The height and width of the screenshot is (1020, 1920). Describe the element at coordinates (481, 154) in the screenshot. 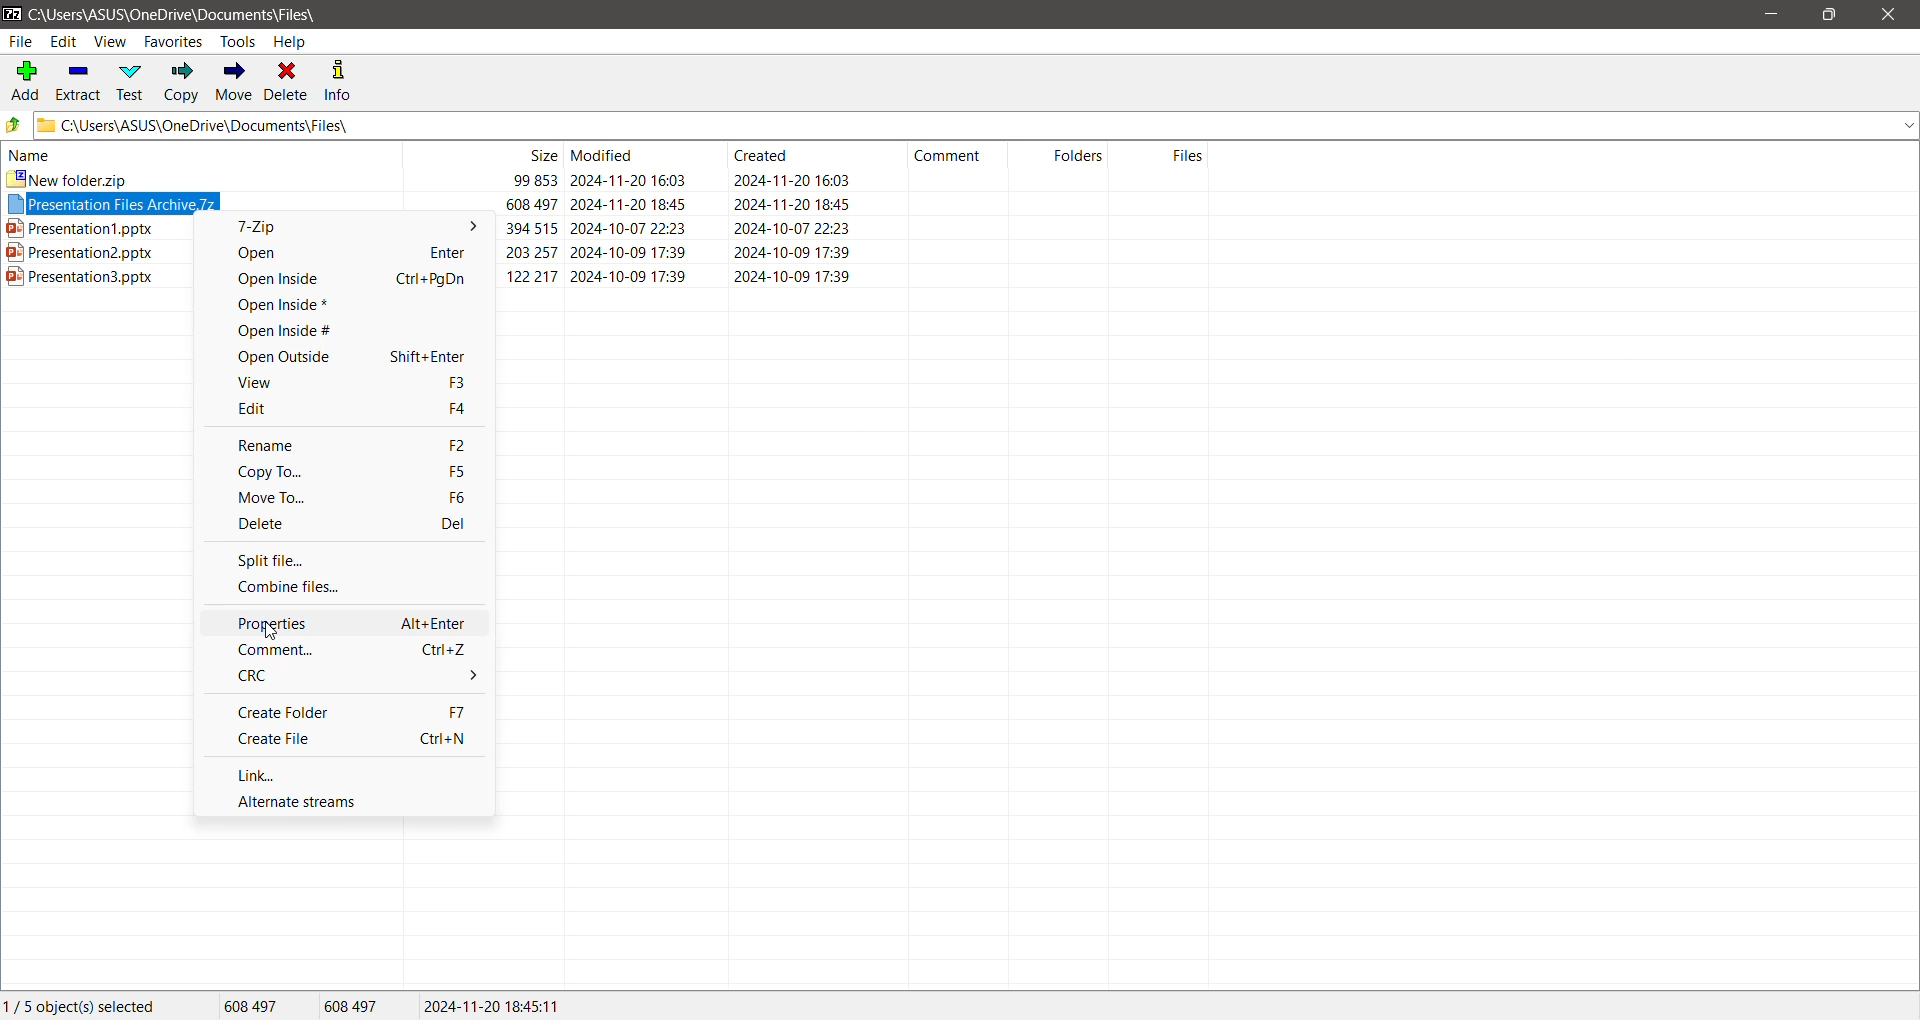

I see `size` at that location.